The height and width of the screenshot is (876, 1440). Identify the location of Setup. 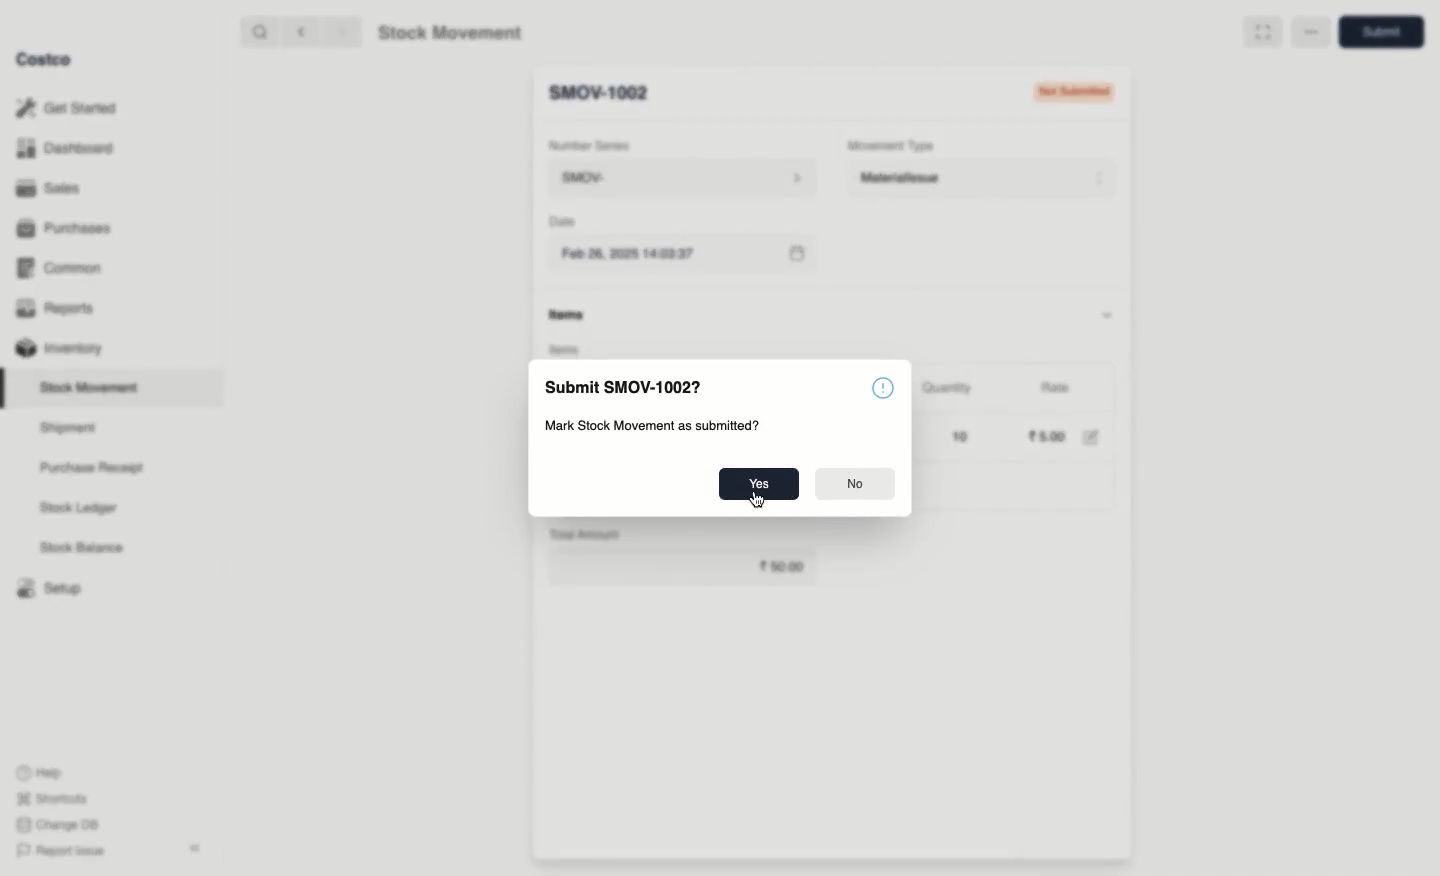
(47, 586).